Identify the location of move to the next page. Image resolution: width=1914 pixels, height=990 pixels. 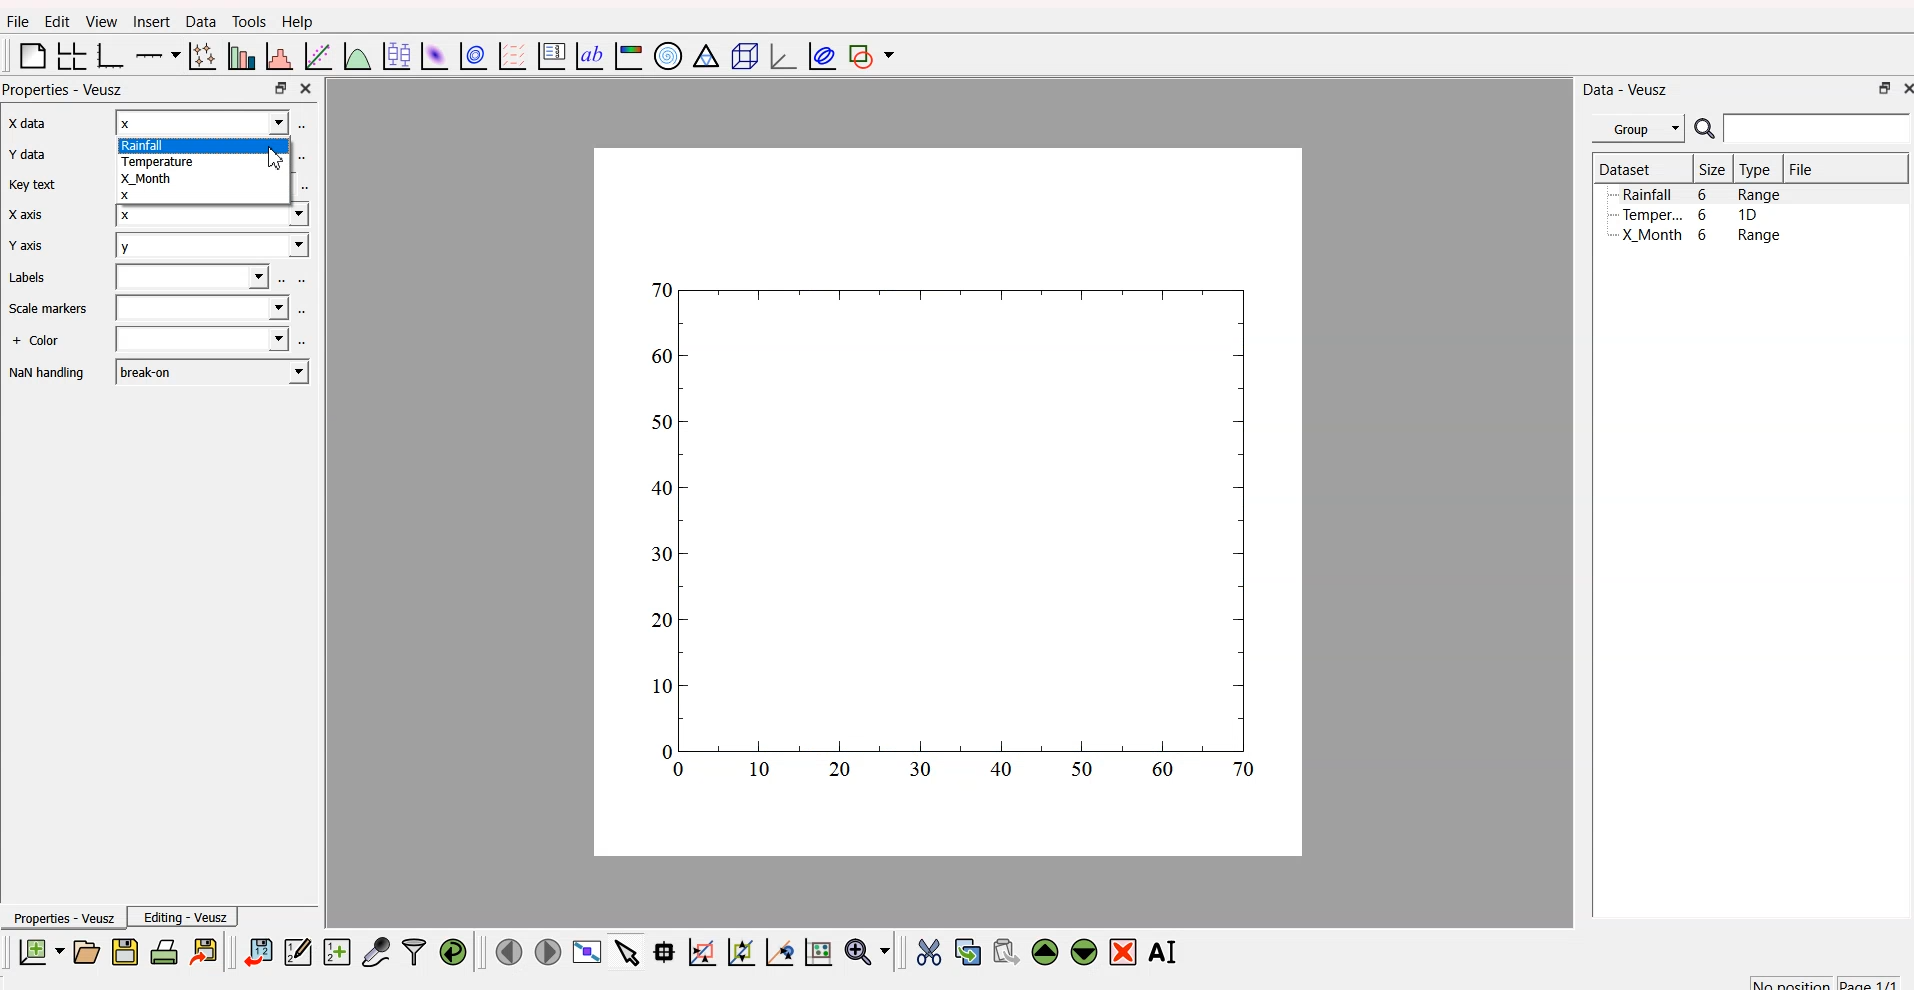
(550, 952).